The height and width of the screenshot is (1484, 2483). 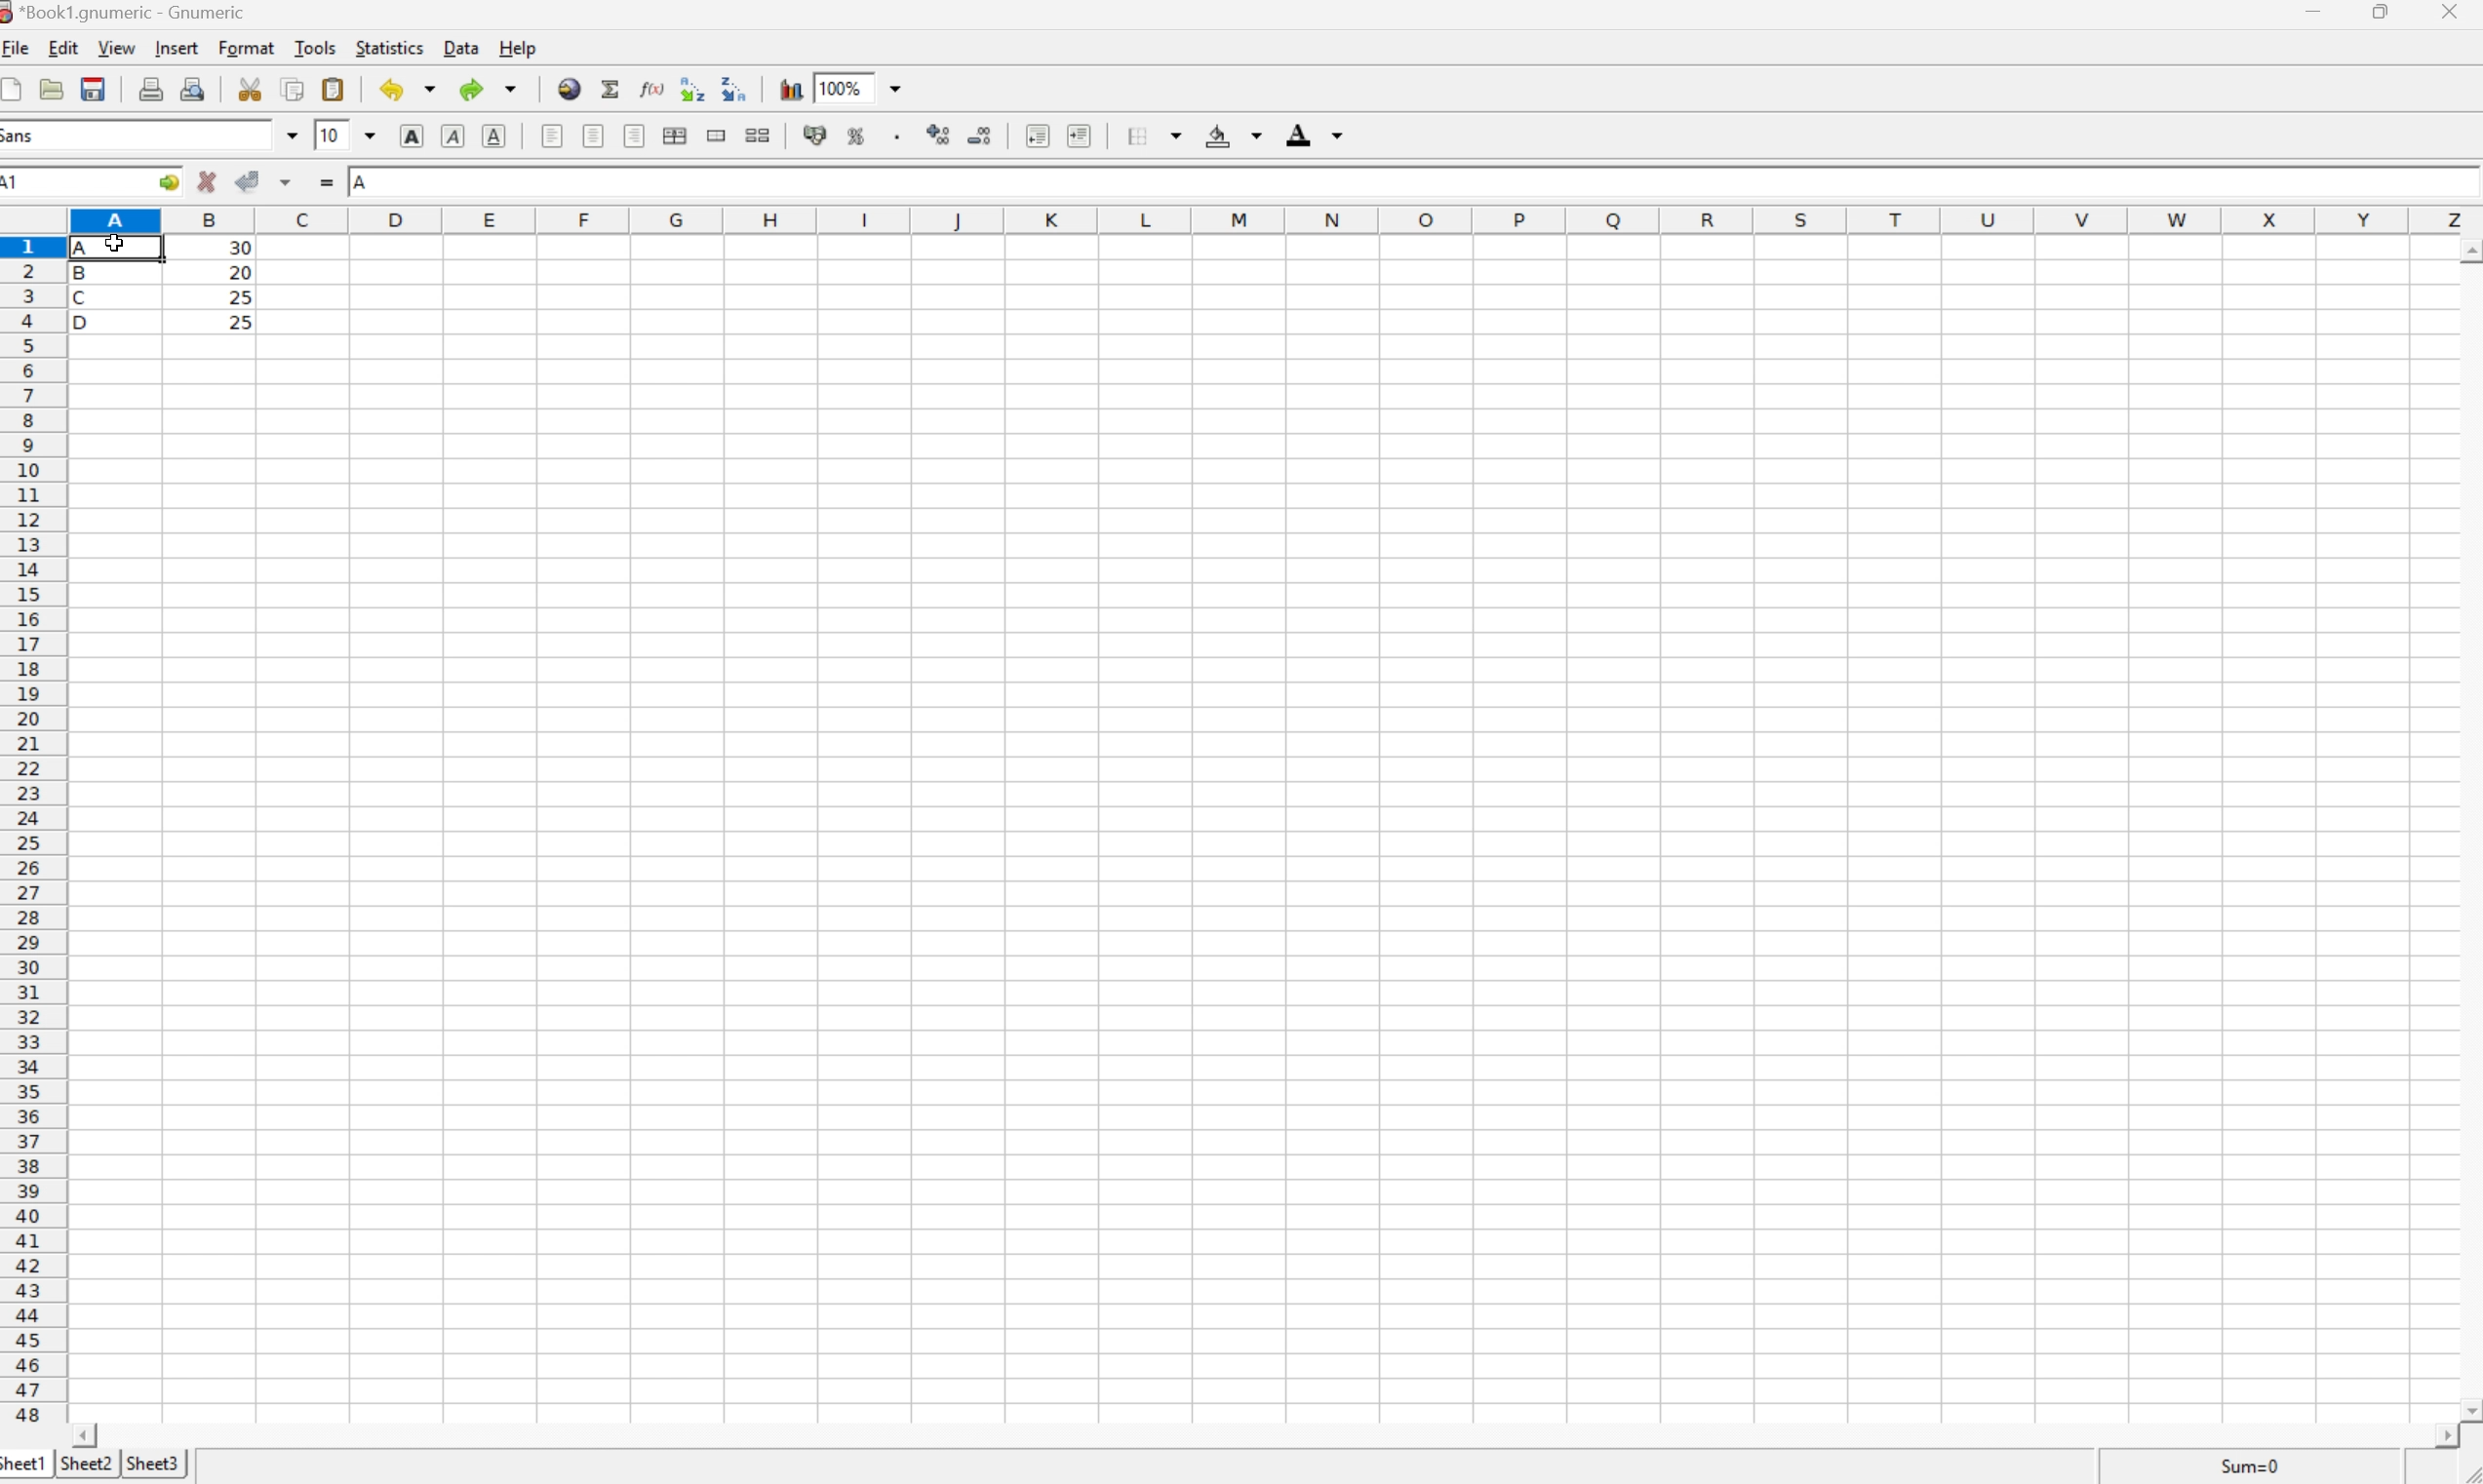 What do you see at coordinates (596, 138) in the screenshot?
I see `Center horizontally` at bounding box center [596, 138].